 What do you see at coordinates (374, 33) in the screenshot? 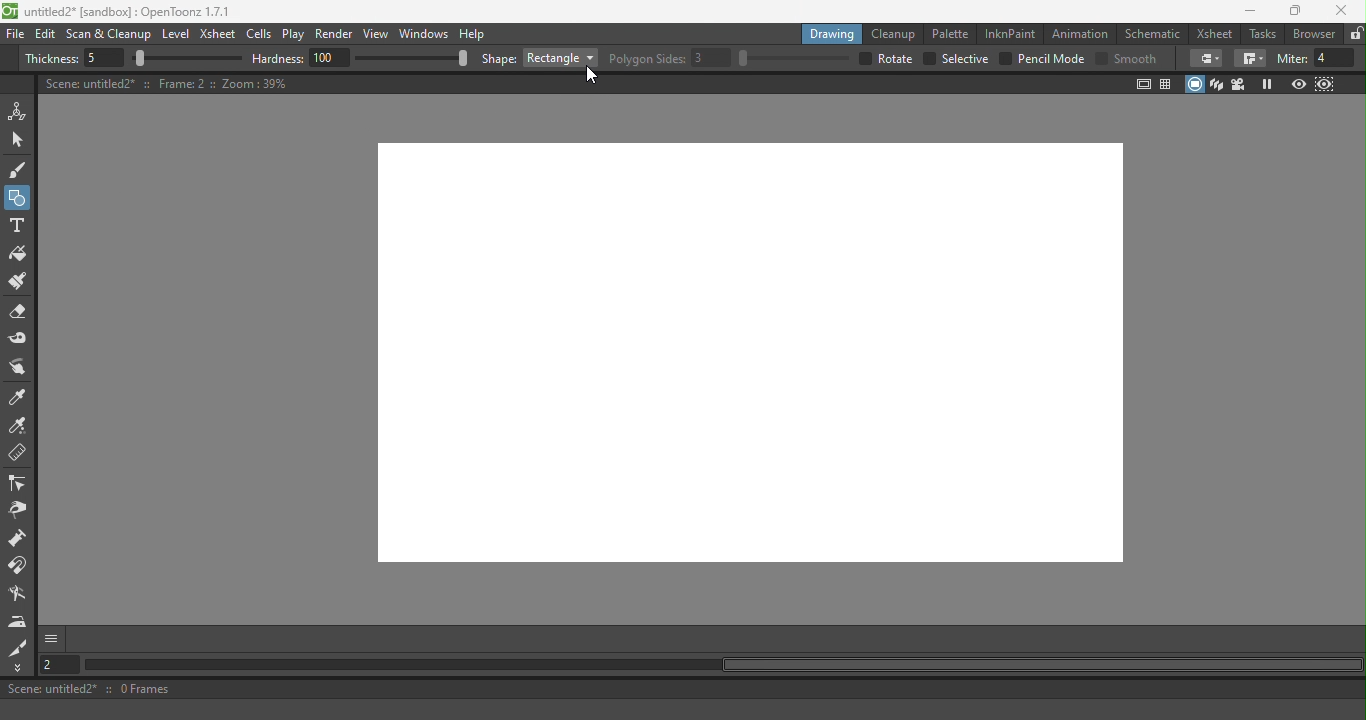
I see `View` at bounding box center [374, 33].